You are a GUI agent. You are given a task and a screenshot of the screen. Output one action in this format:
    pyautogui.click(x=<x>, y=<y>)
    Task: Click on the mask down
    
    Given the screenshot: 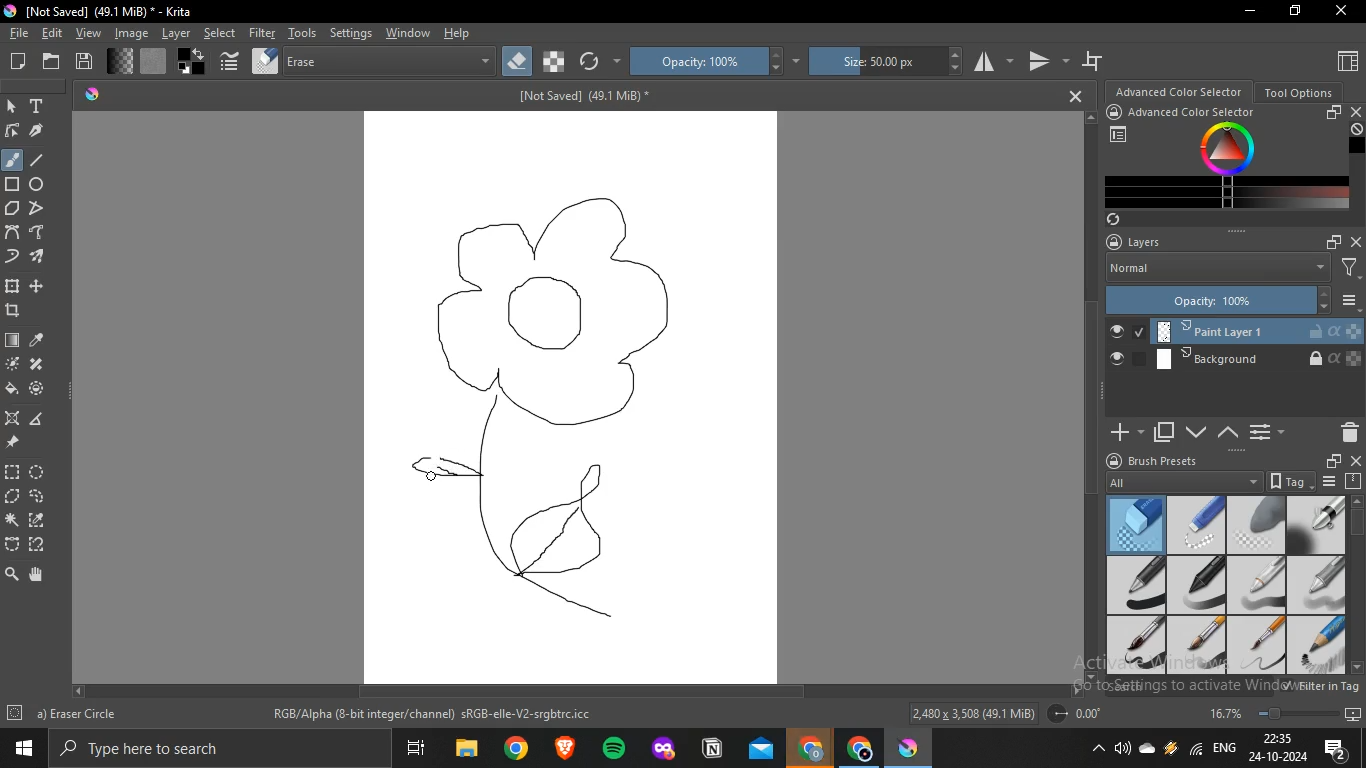 What is the action you would take?
    pyautogui.click(x=1196, y=431)
    